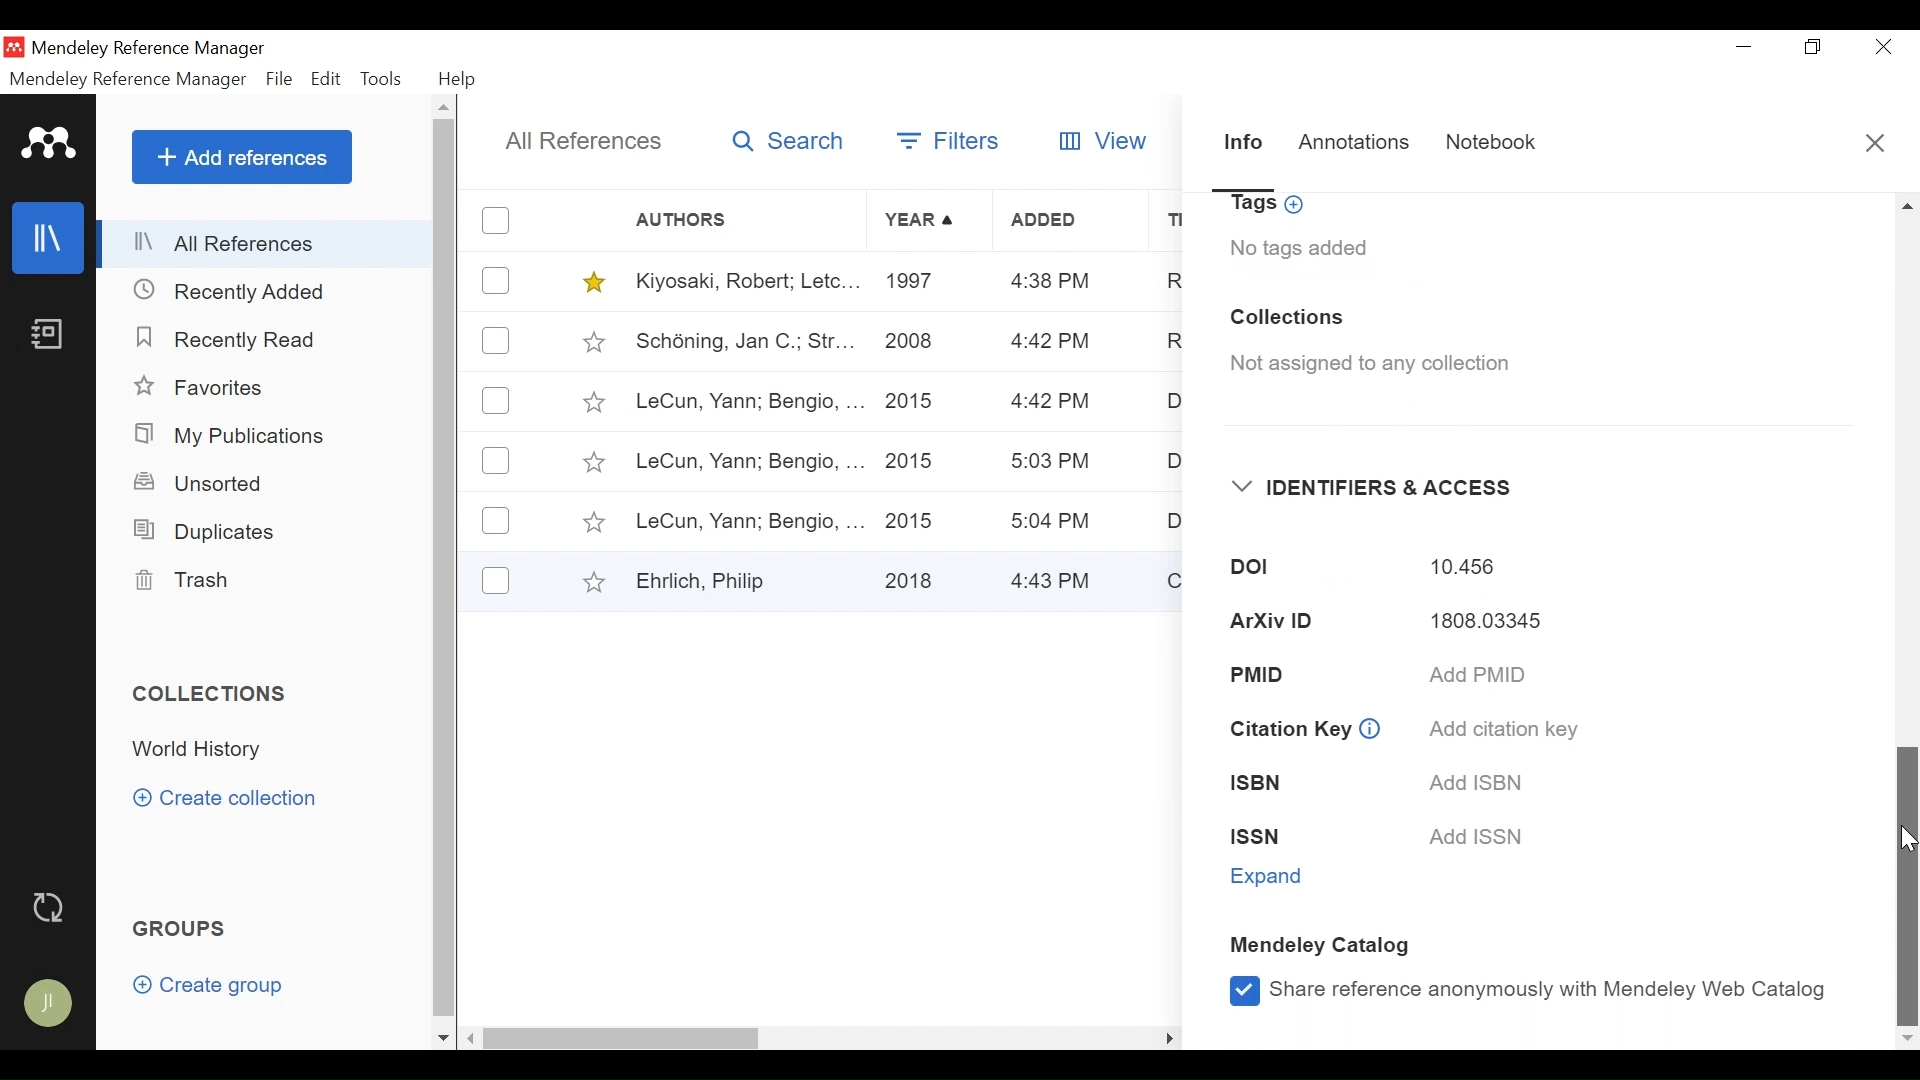 The image size is (1920, 1080). Describe the element at coordinates (499, 401) in the screenshot. I see `(un)select` at that location.